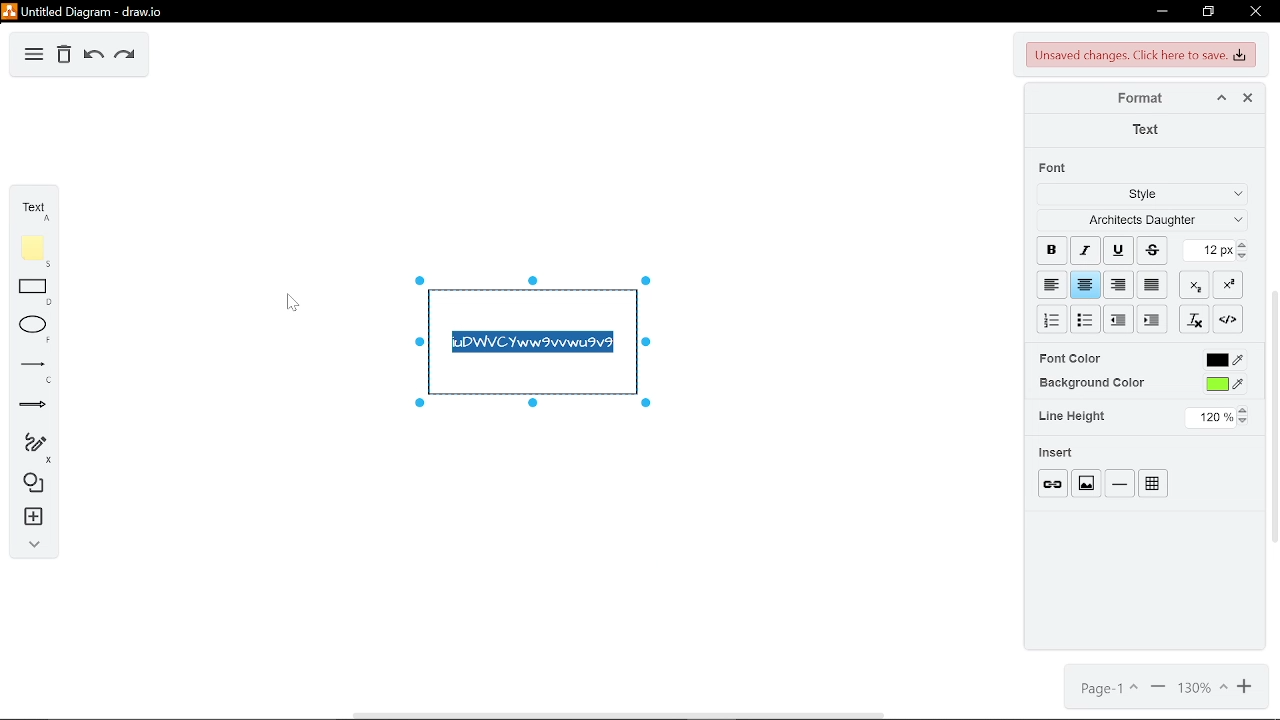  I want to click on format, so click(1133, 98).